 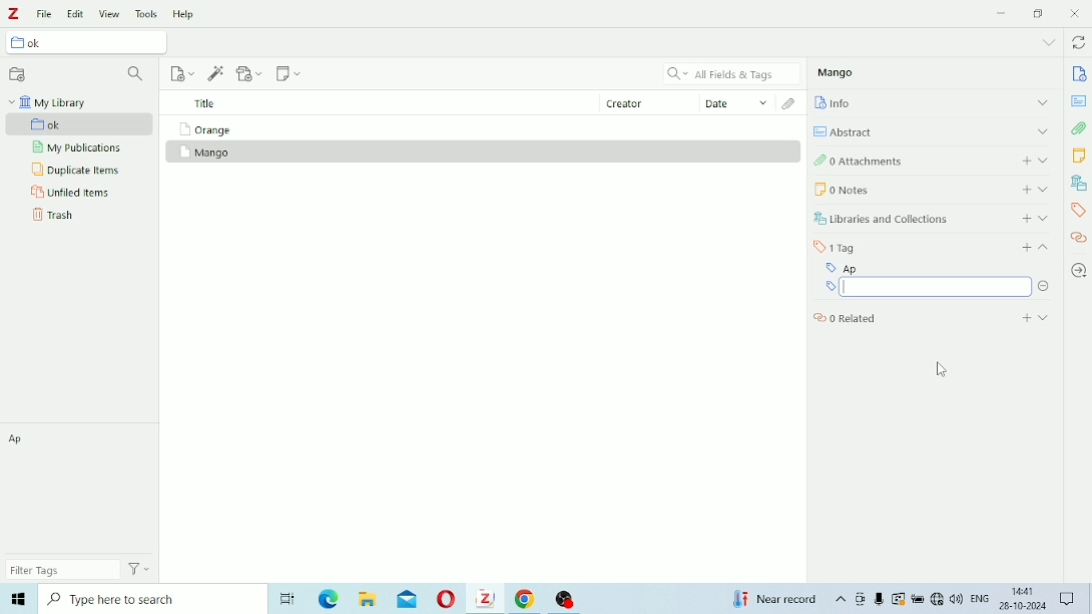 I want to click on Attachments, so click(x=1079, y=128).